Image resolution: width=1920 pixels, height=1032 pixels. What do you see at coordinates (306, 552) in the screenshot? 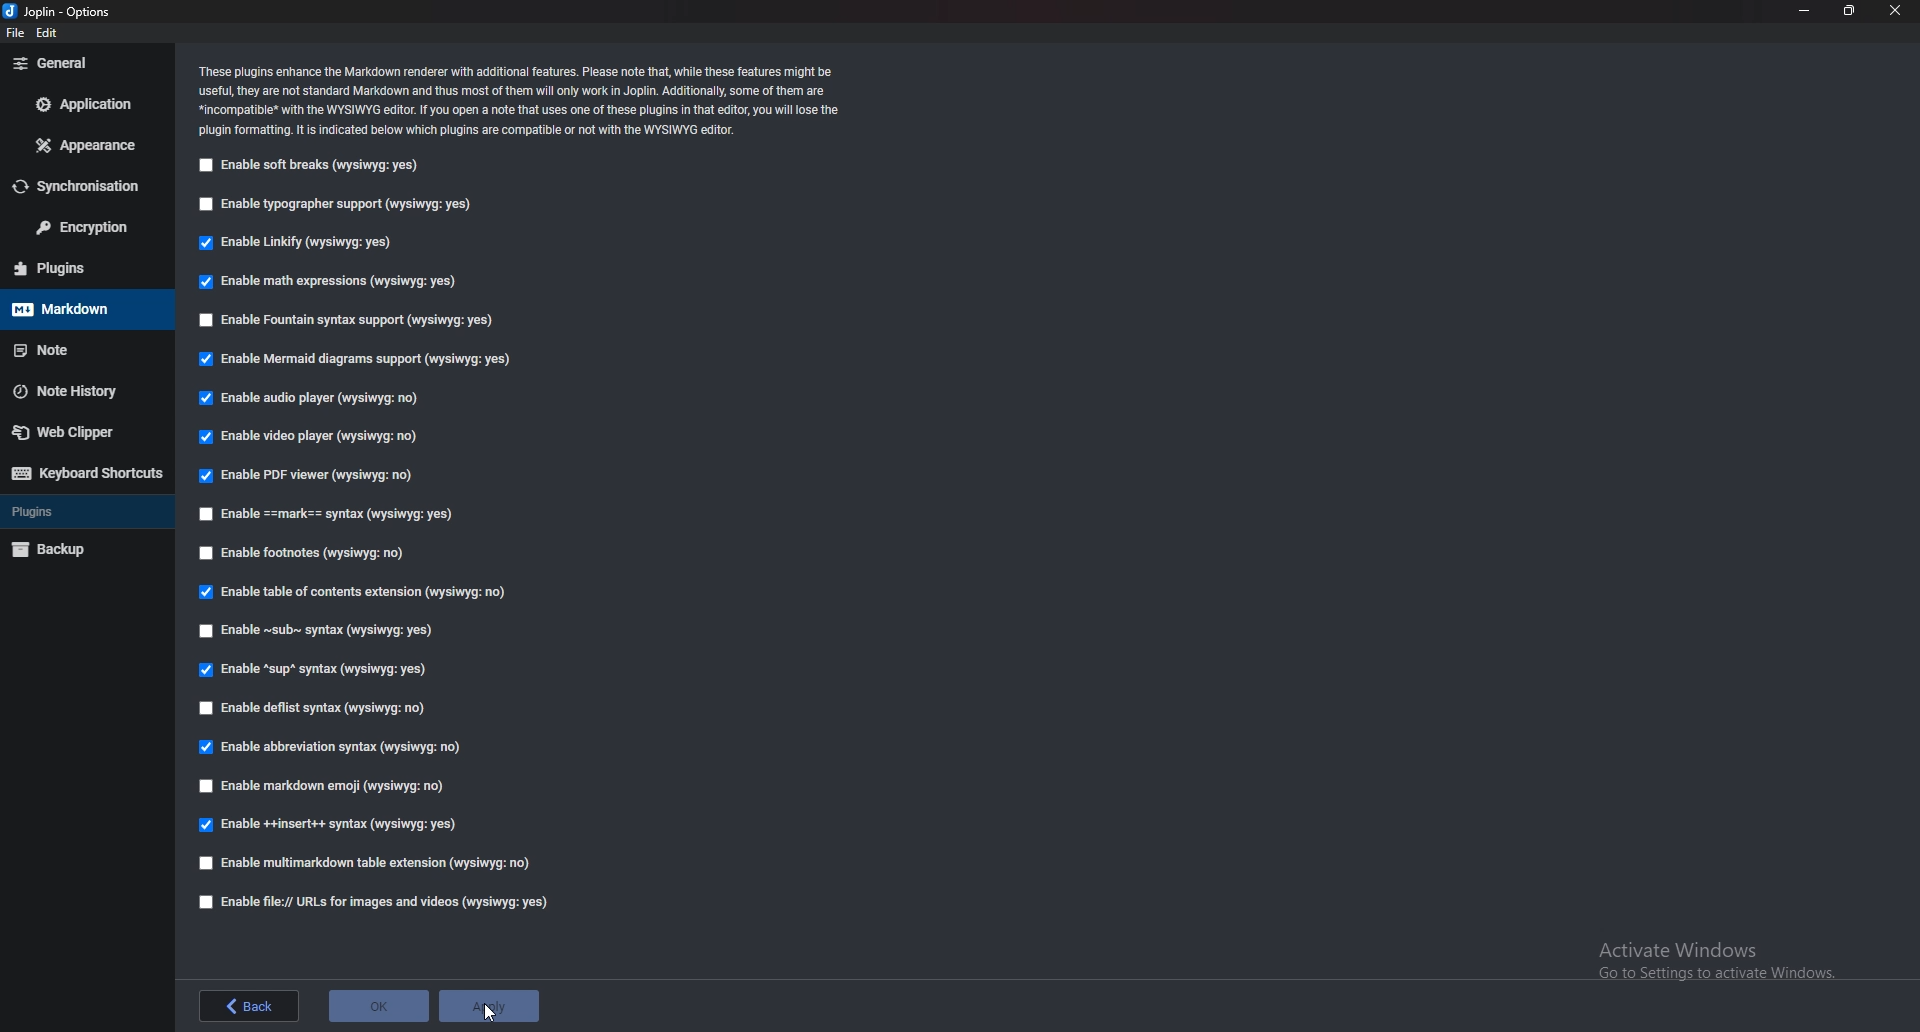
I see `Enable footnotes` at bounding box center [306, 552].